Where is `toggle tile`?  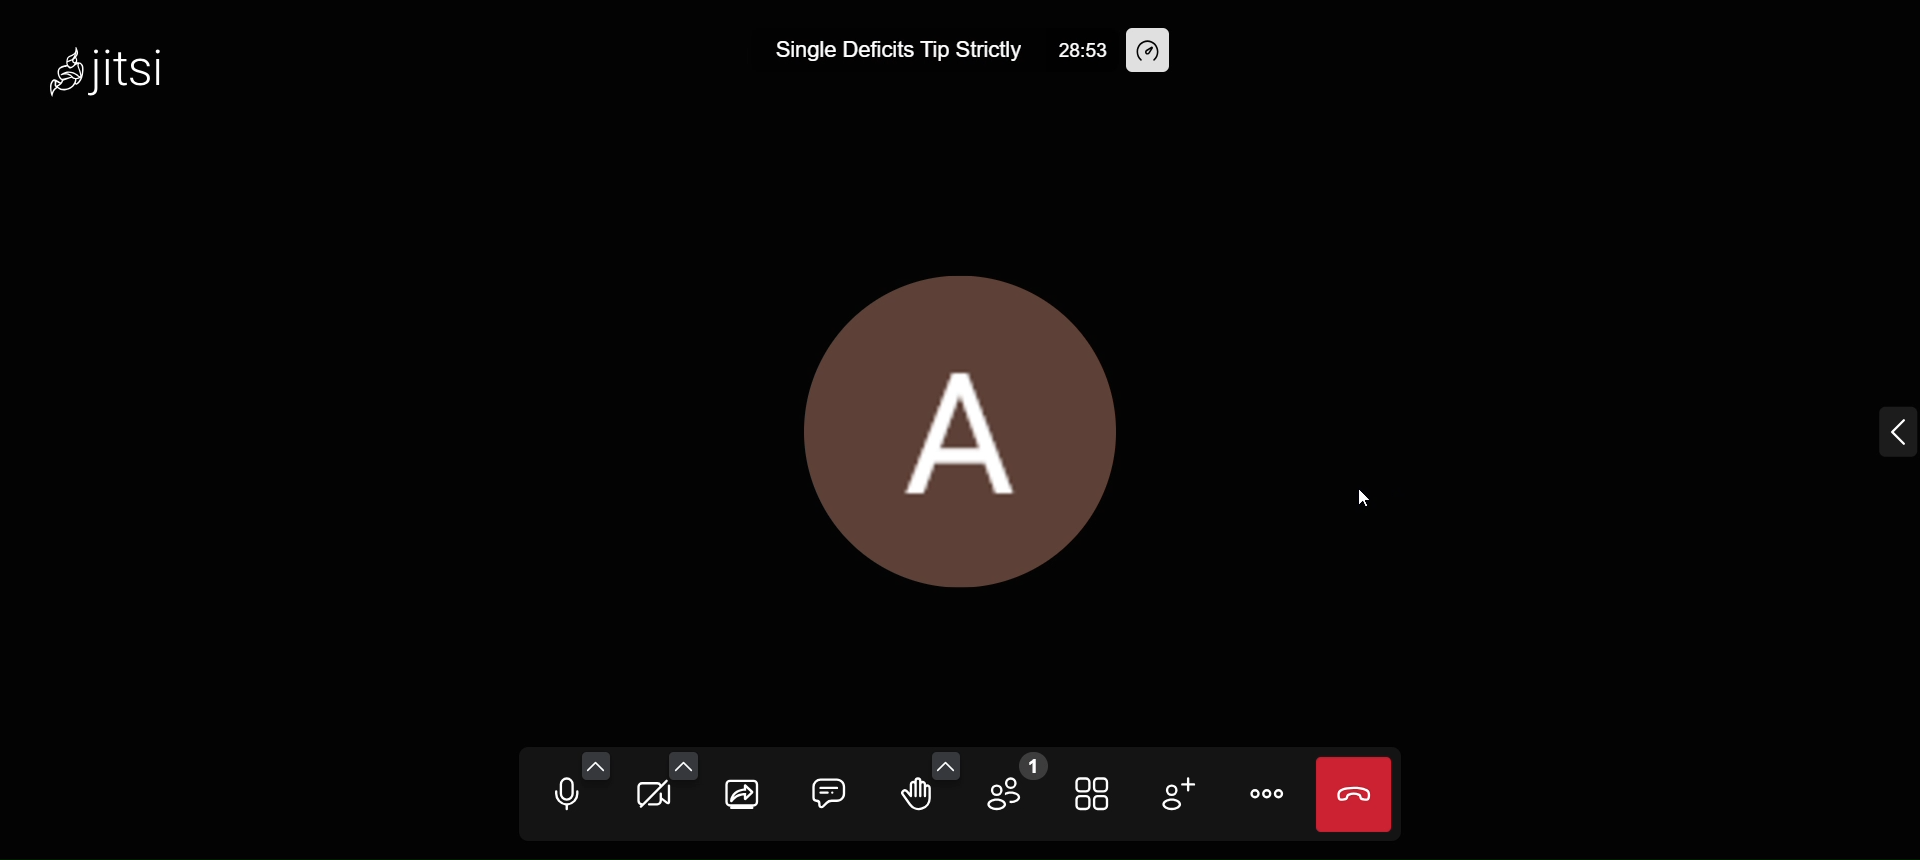
toggle tile is located at coordinates (1093, 794).